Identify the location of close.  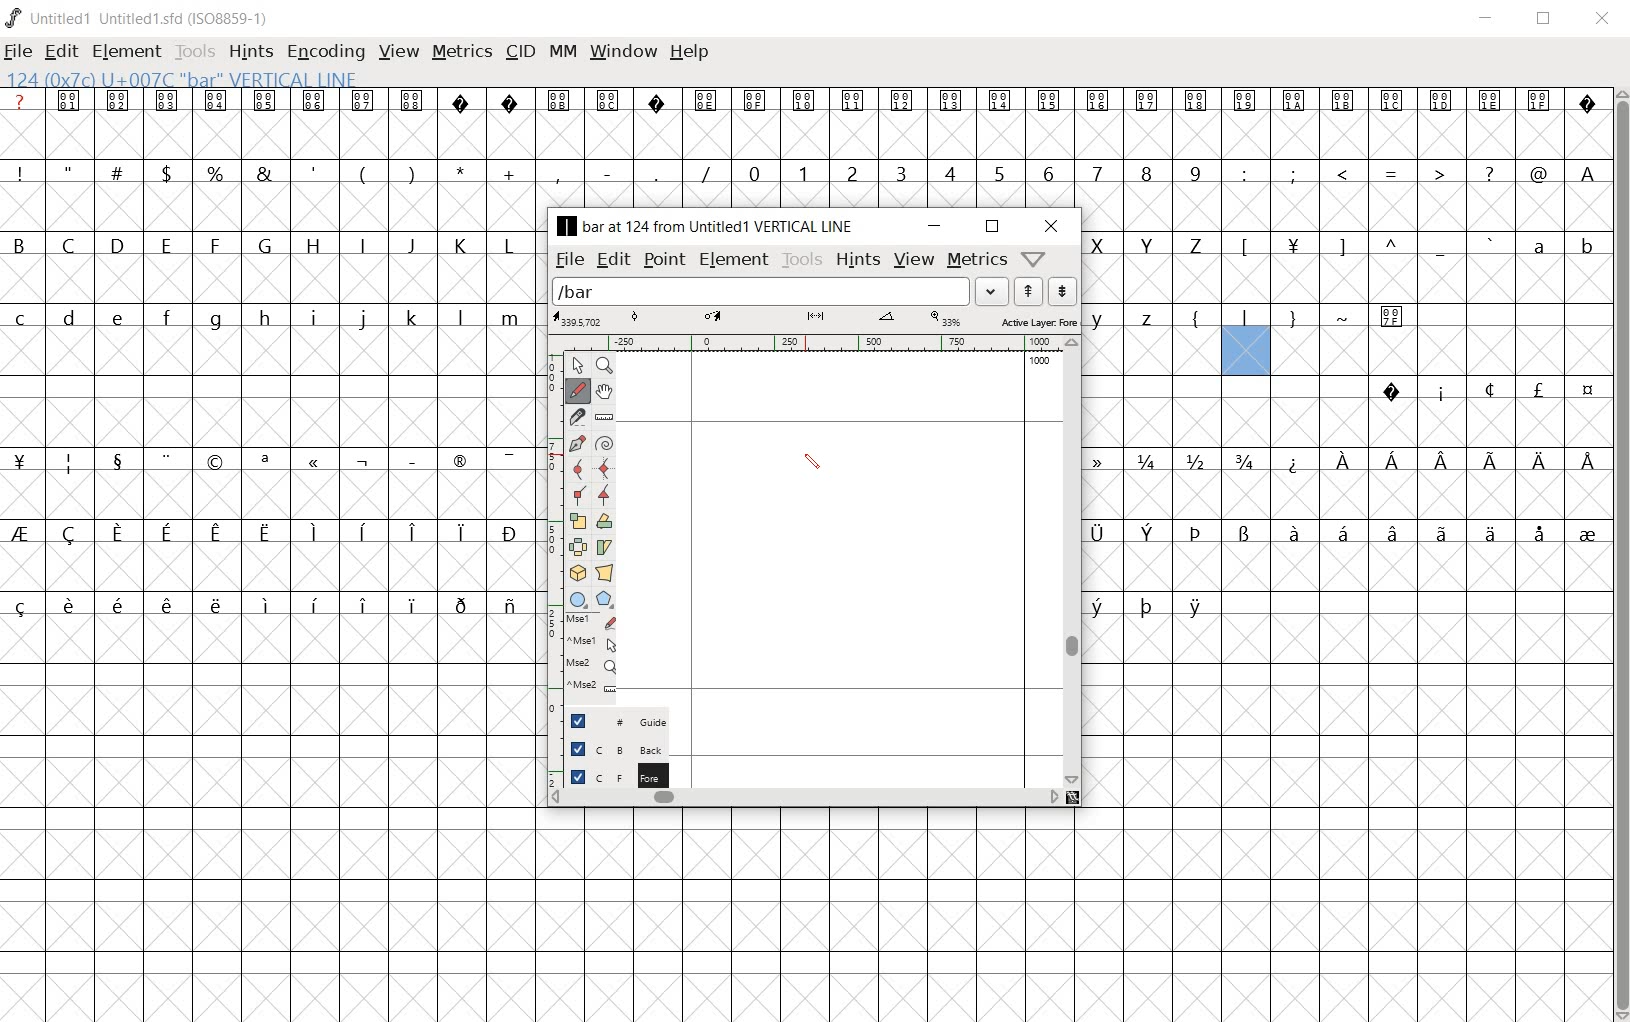
(1053, 226).